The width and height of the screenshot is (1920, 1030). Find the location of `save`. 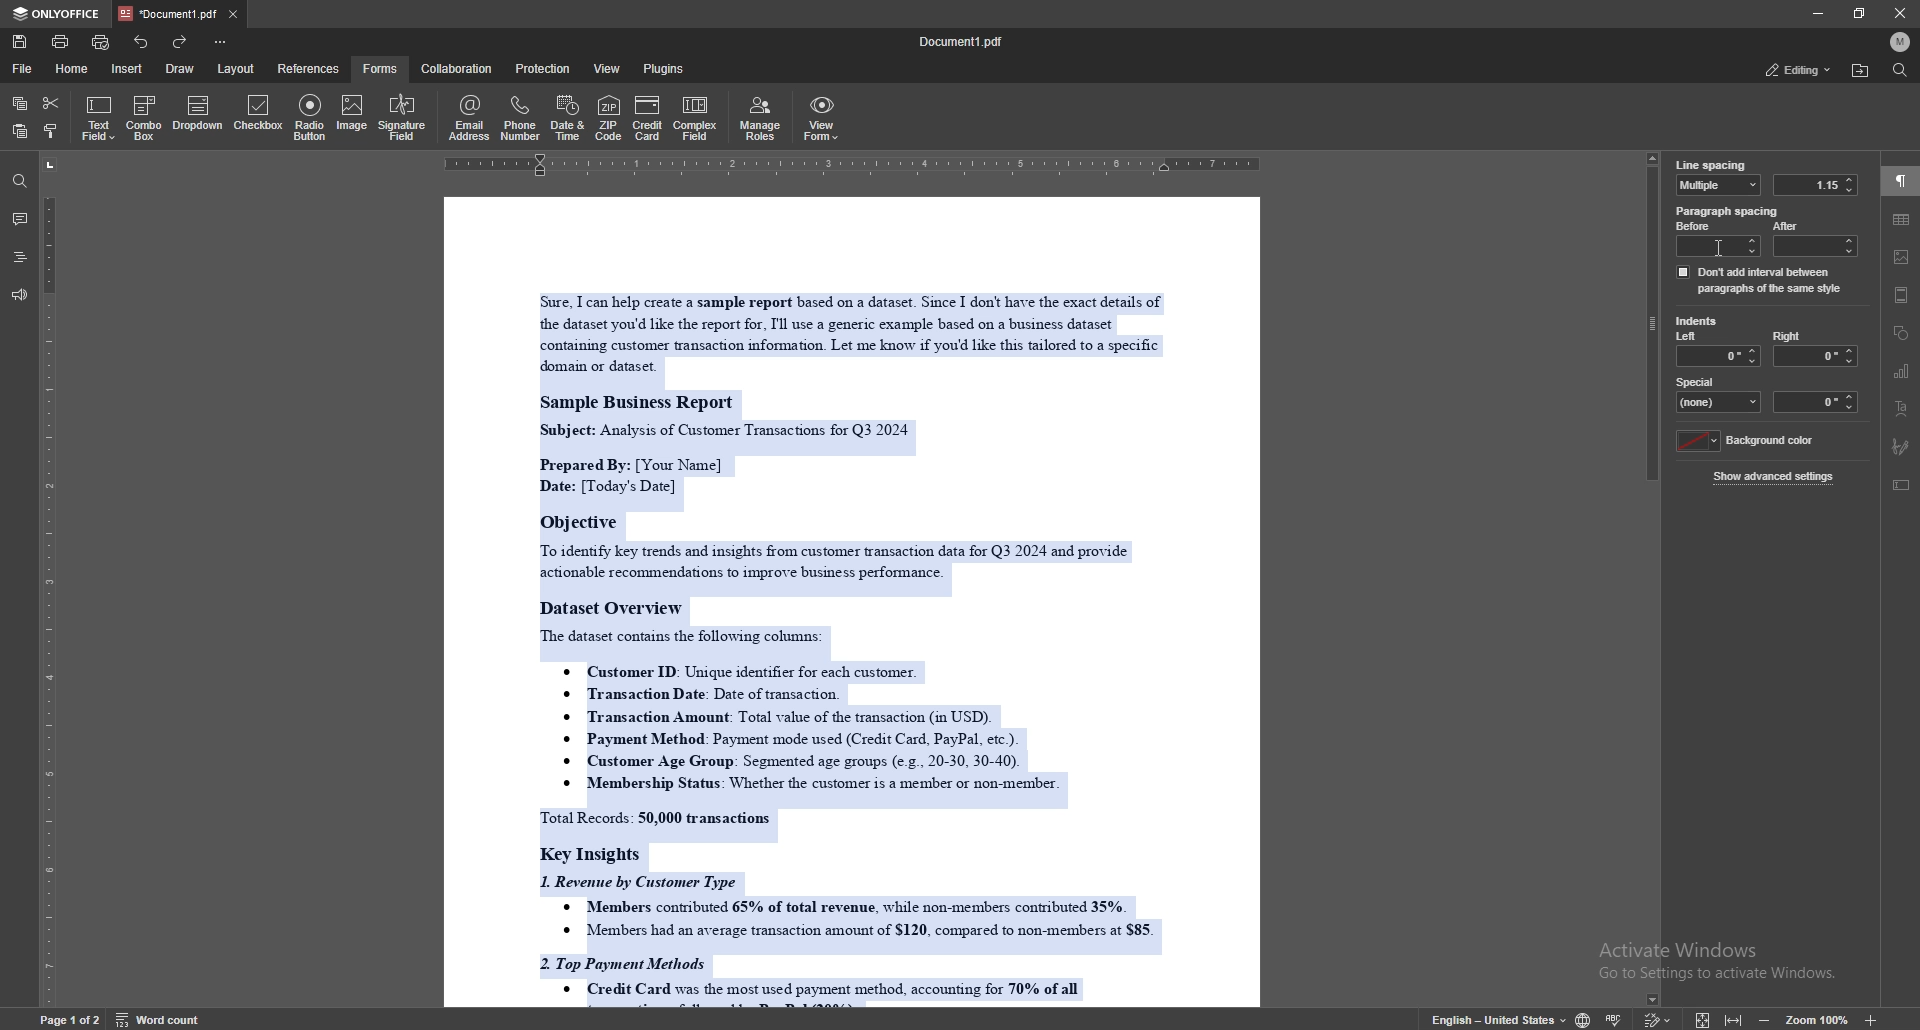

save is located at coordinates (20, 42).